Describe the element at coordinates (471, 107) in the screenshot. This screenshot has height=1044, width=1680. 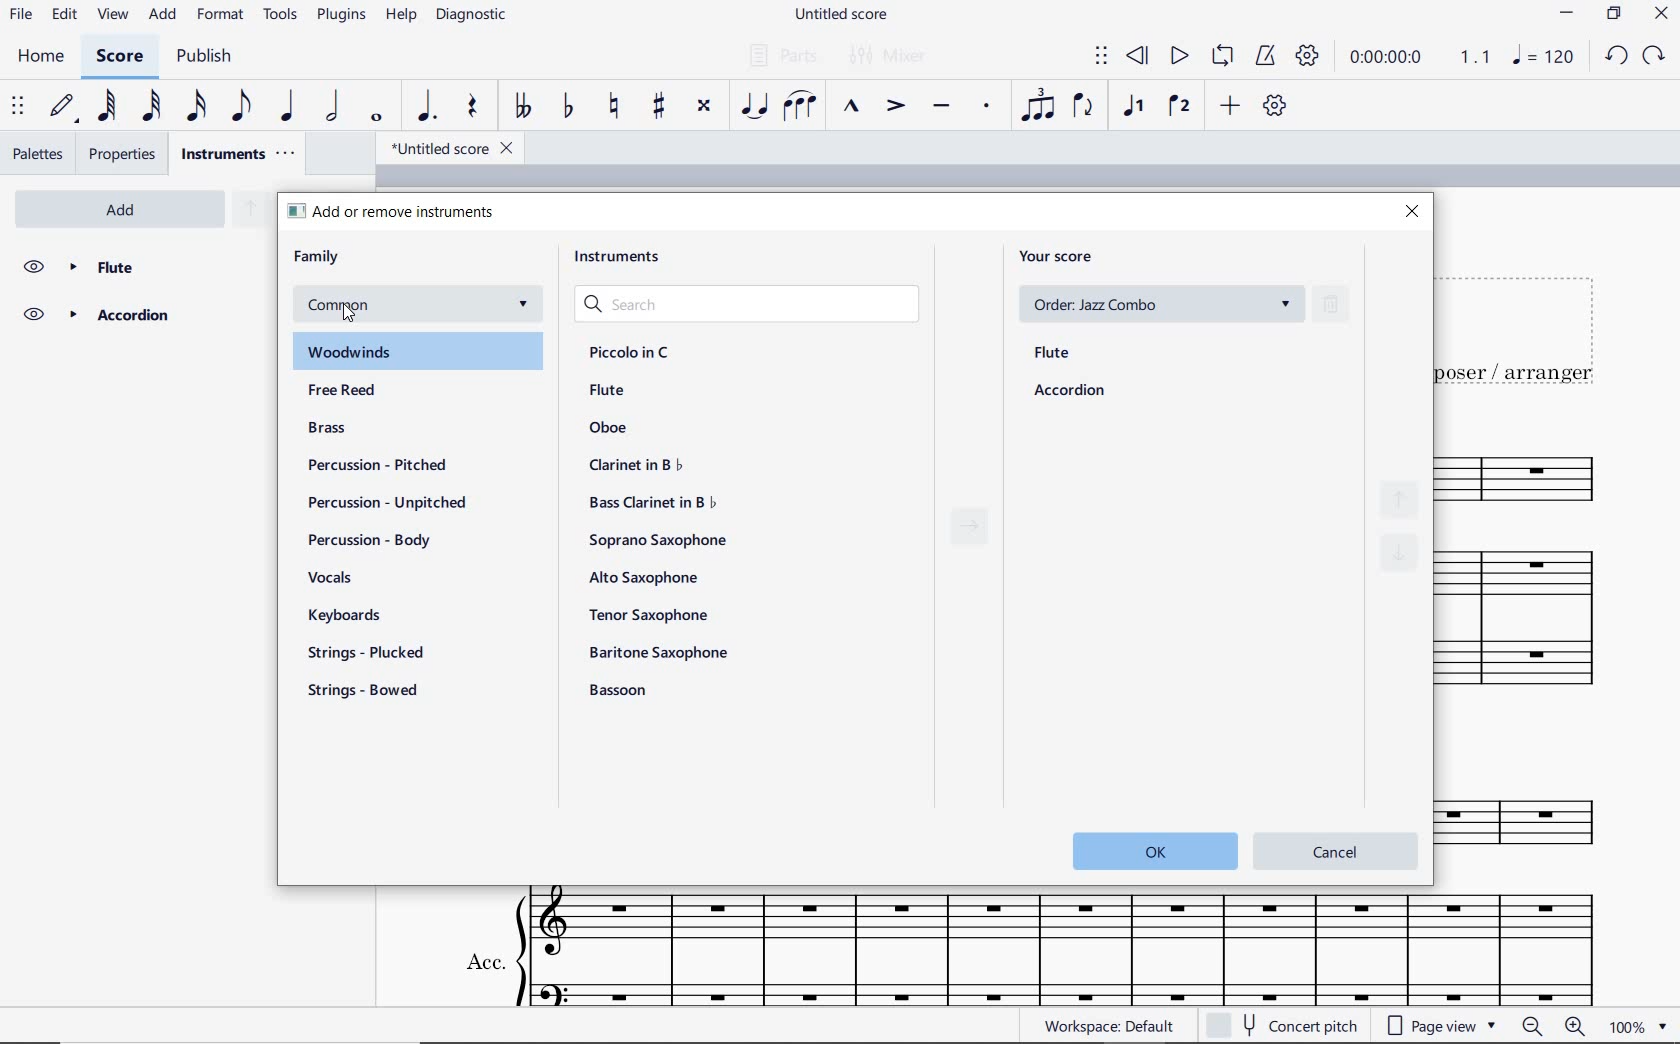
I see `rest` at that location.